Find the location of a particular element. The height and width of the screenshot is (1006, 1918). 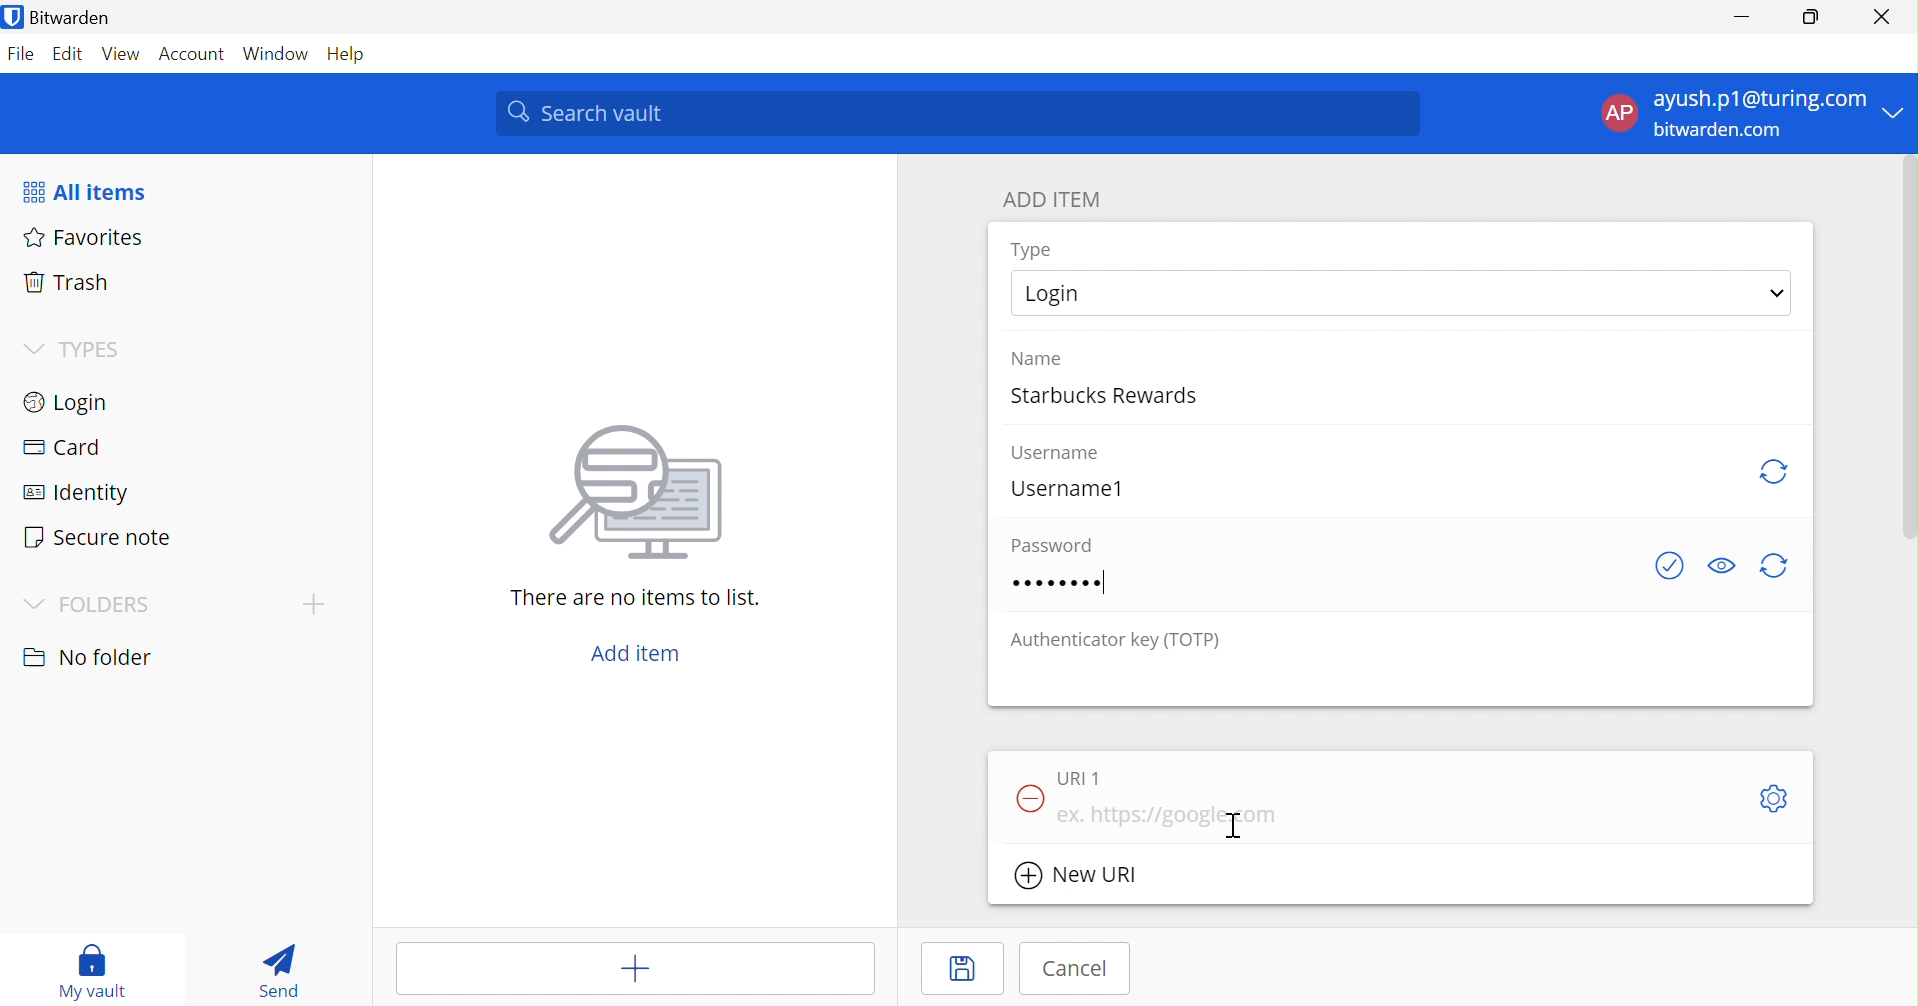

AP is located at coordinates (1619, 116).